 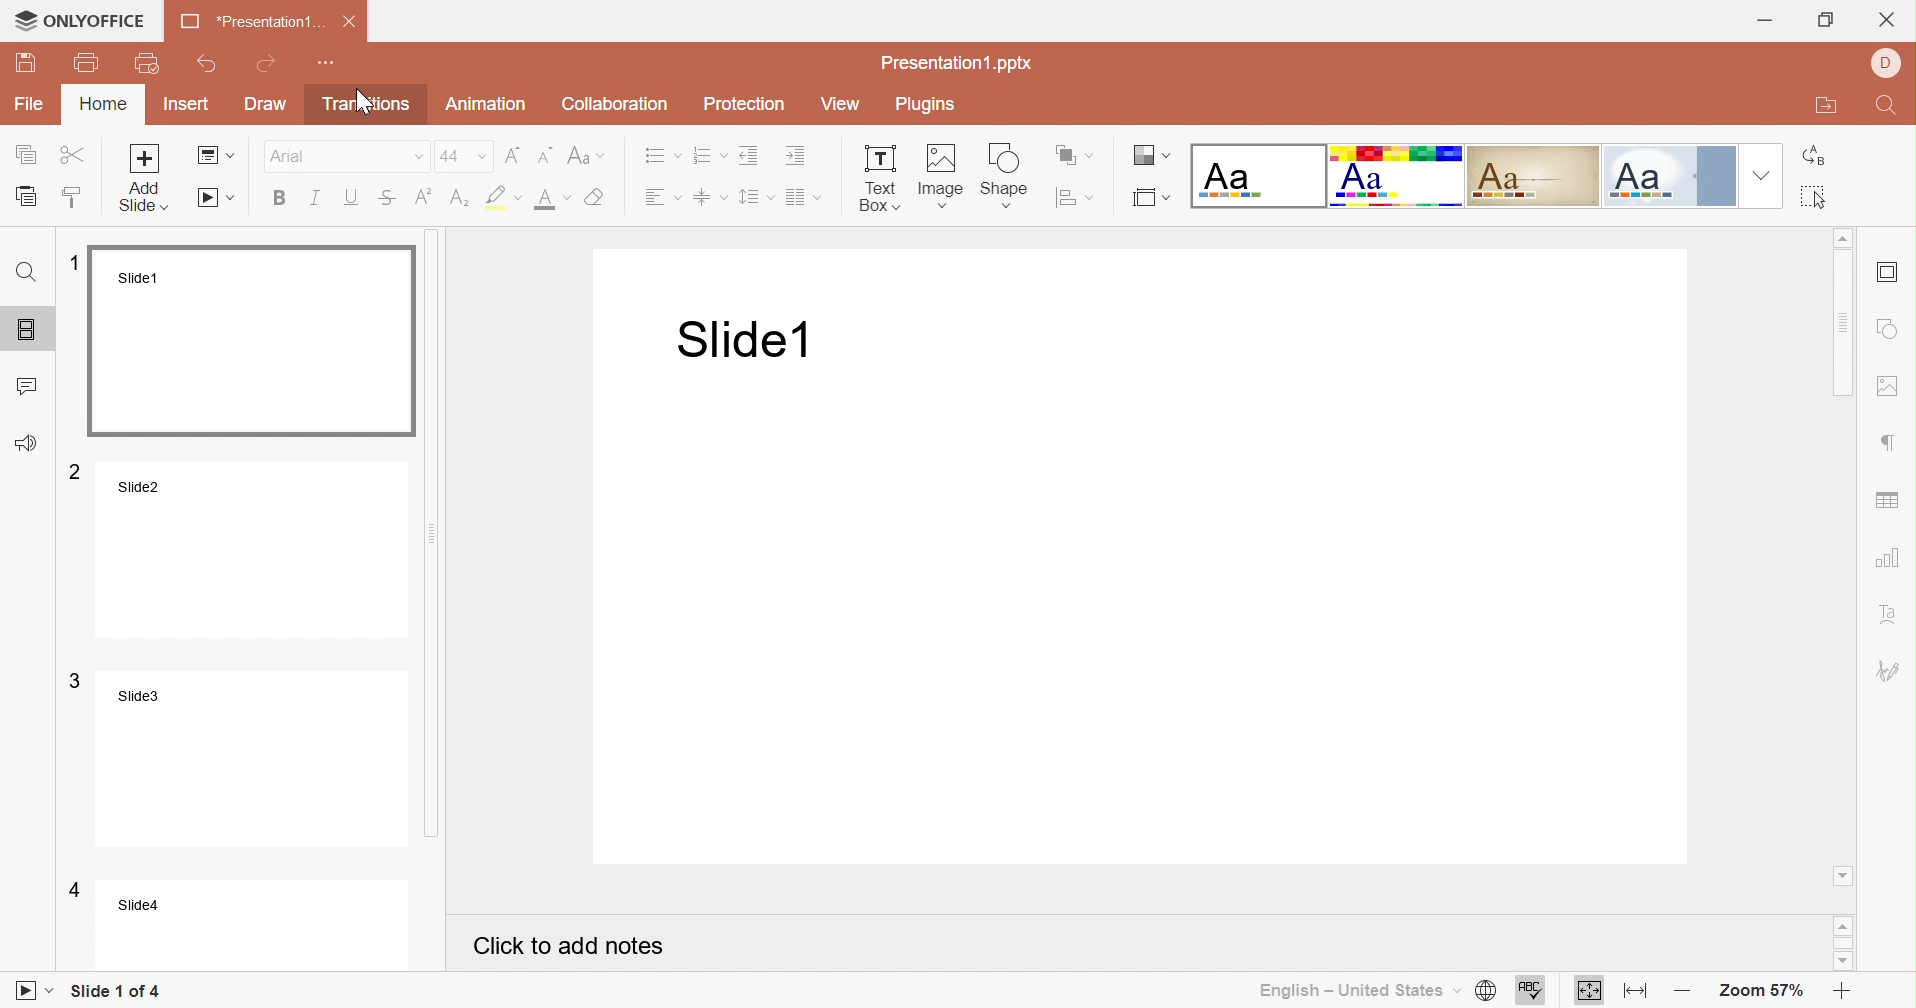 I want to click on Zoom out, so click(x=1678, y=993).